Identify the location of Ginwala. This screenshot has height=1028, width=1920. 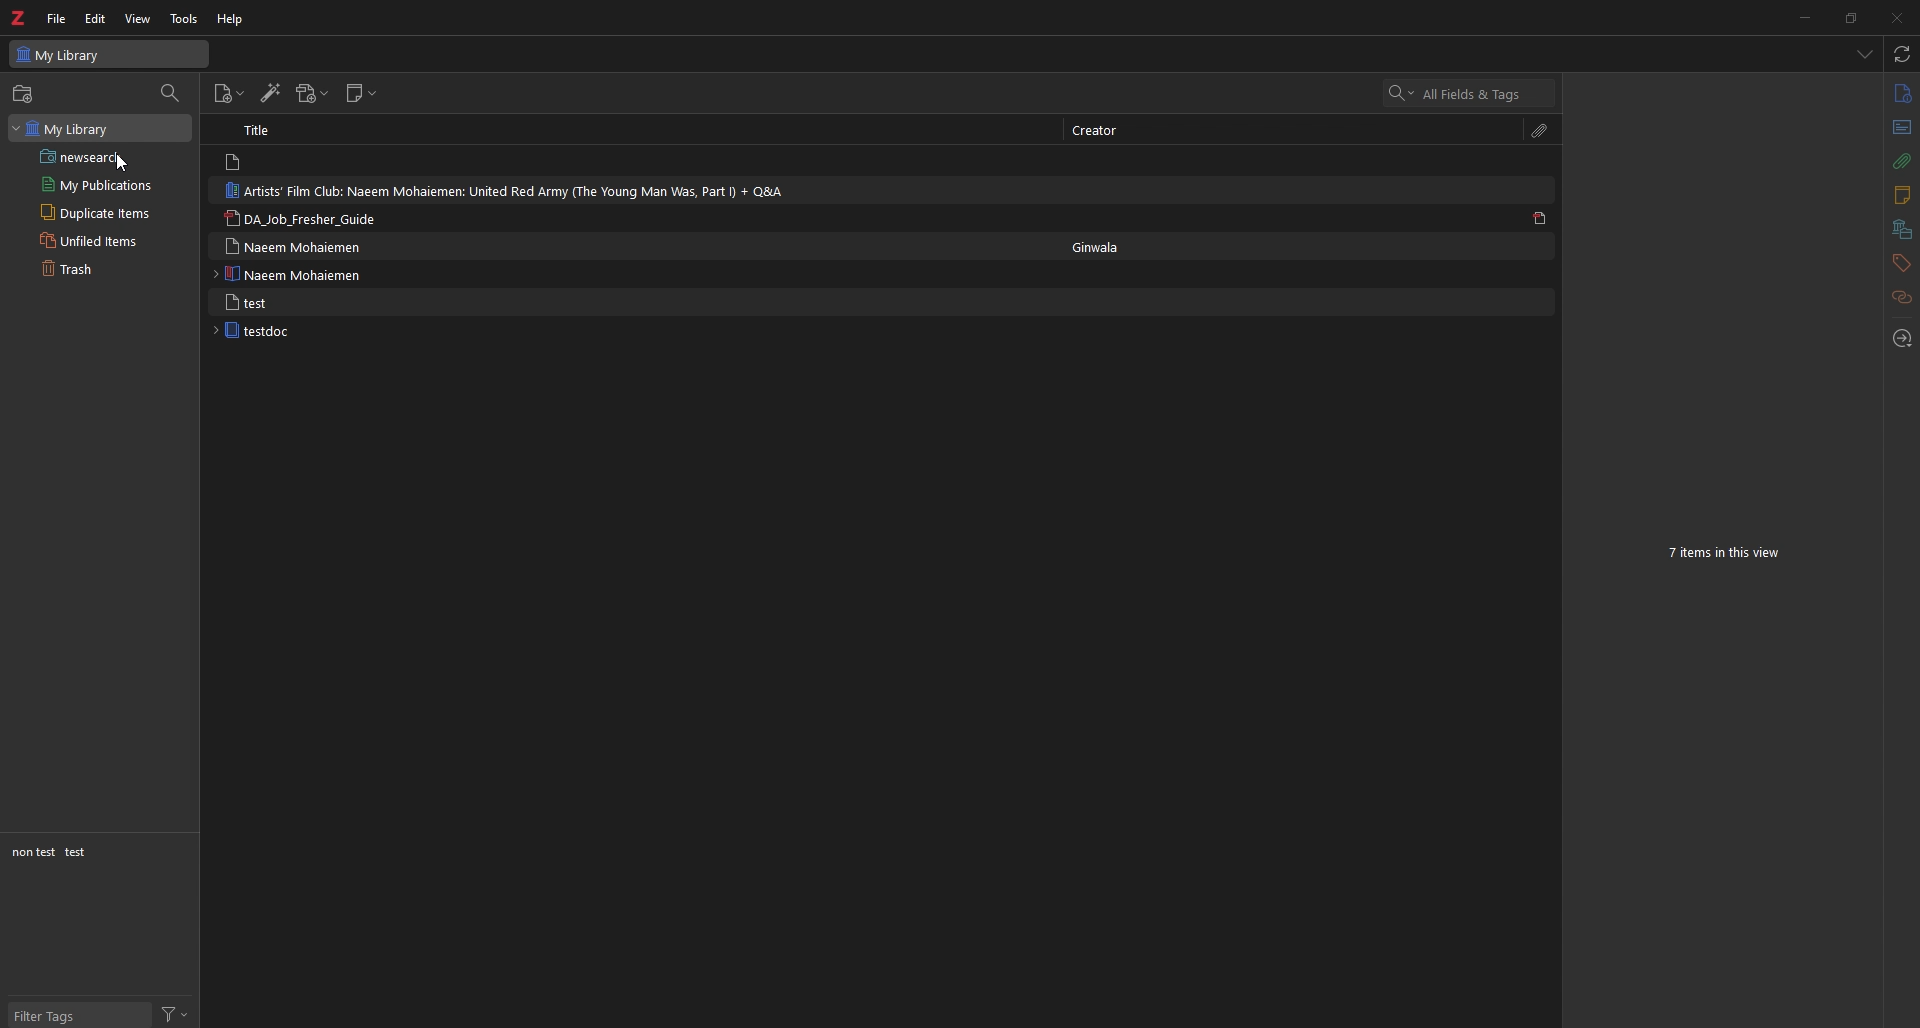
(1099, 247).